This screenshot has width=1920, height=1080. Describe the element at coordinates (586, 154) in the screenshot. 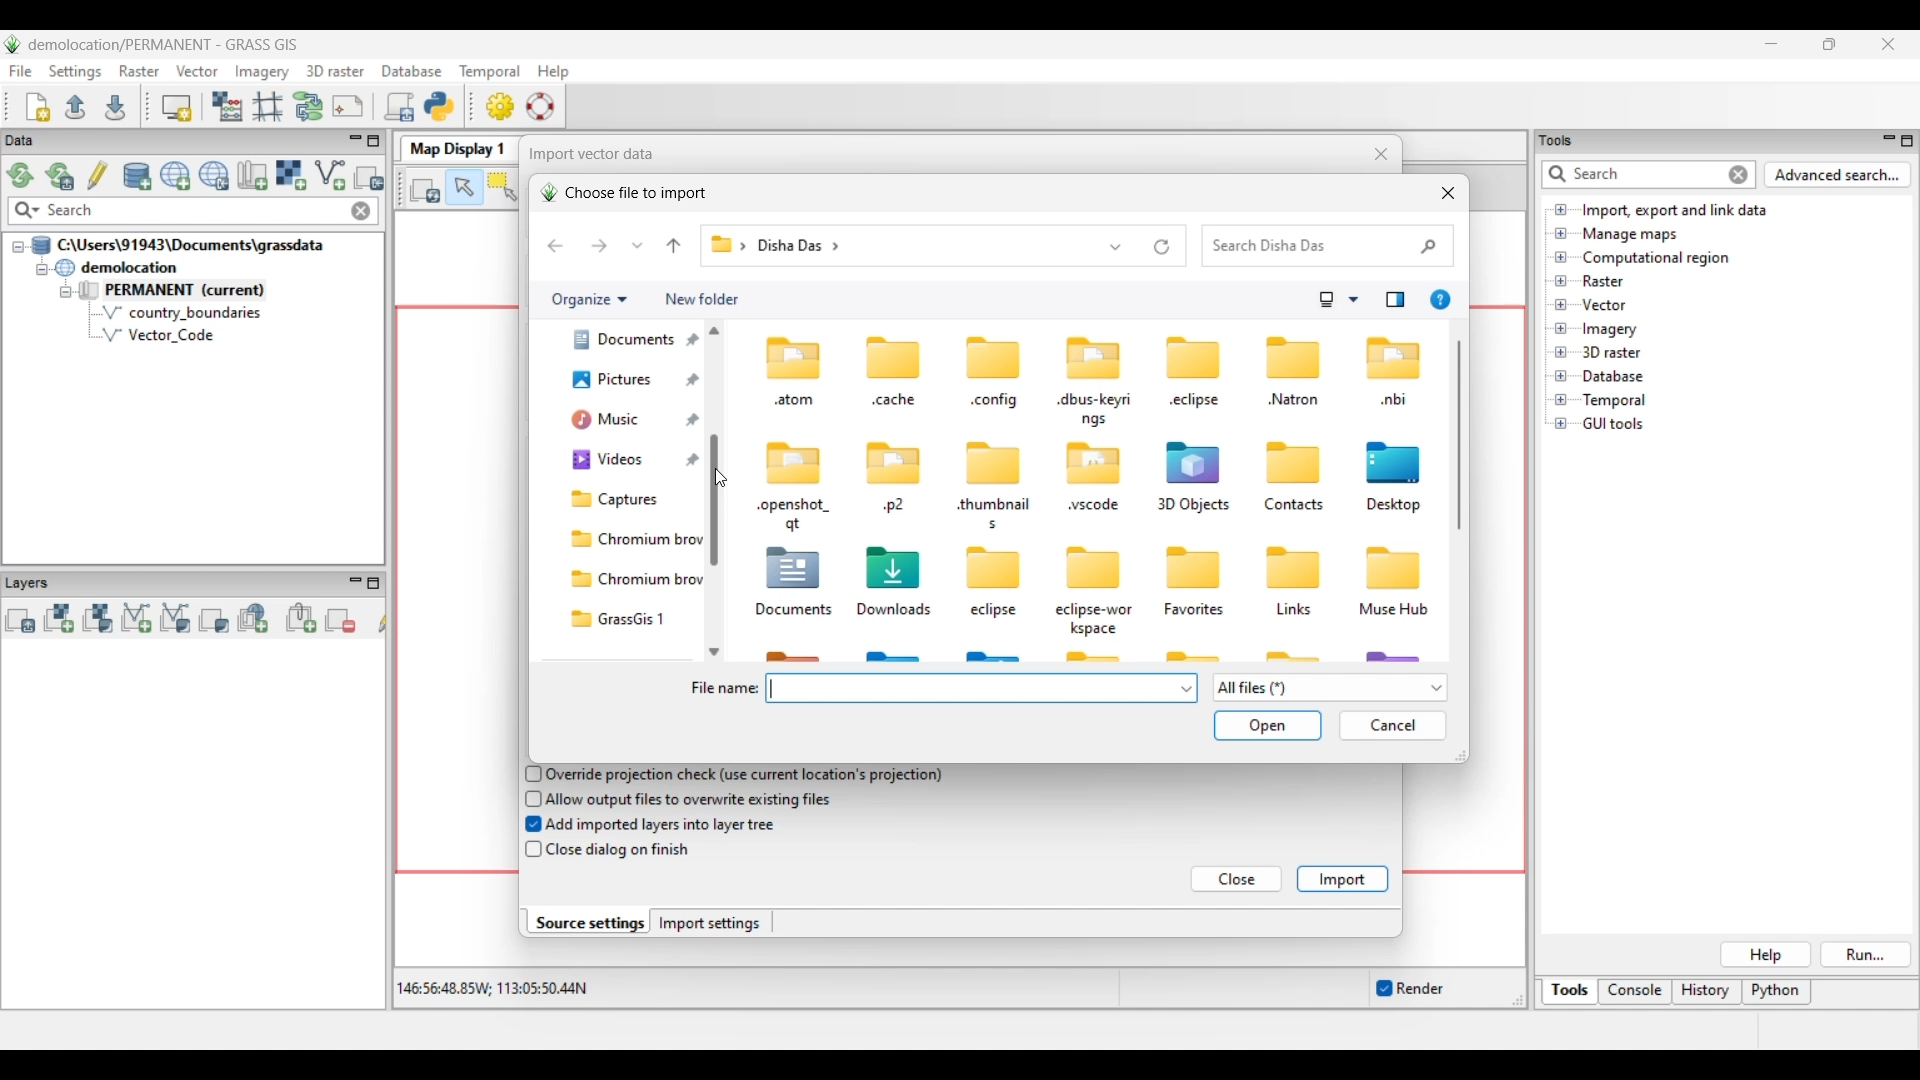

I see `| Import vector data` at that location.